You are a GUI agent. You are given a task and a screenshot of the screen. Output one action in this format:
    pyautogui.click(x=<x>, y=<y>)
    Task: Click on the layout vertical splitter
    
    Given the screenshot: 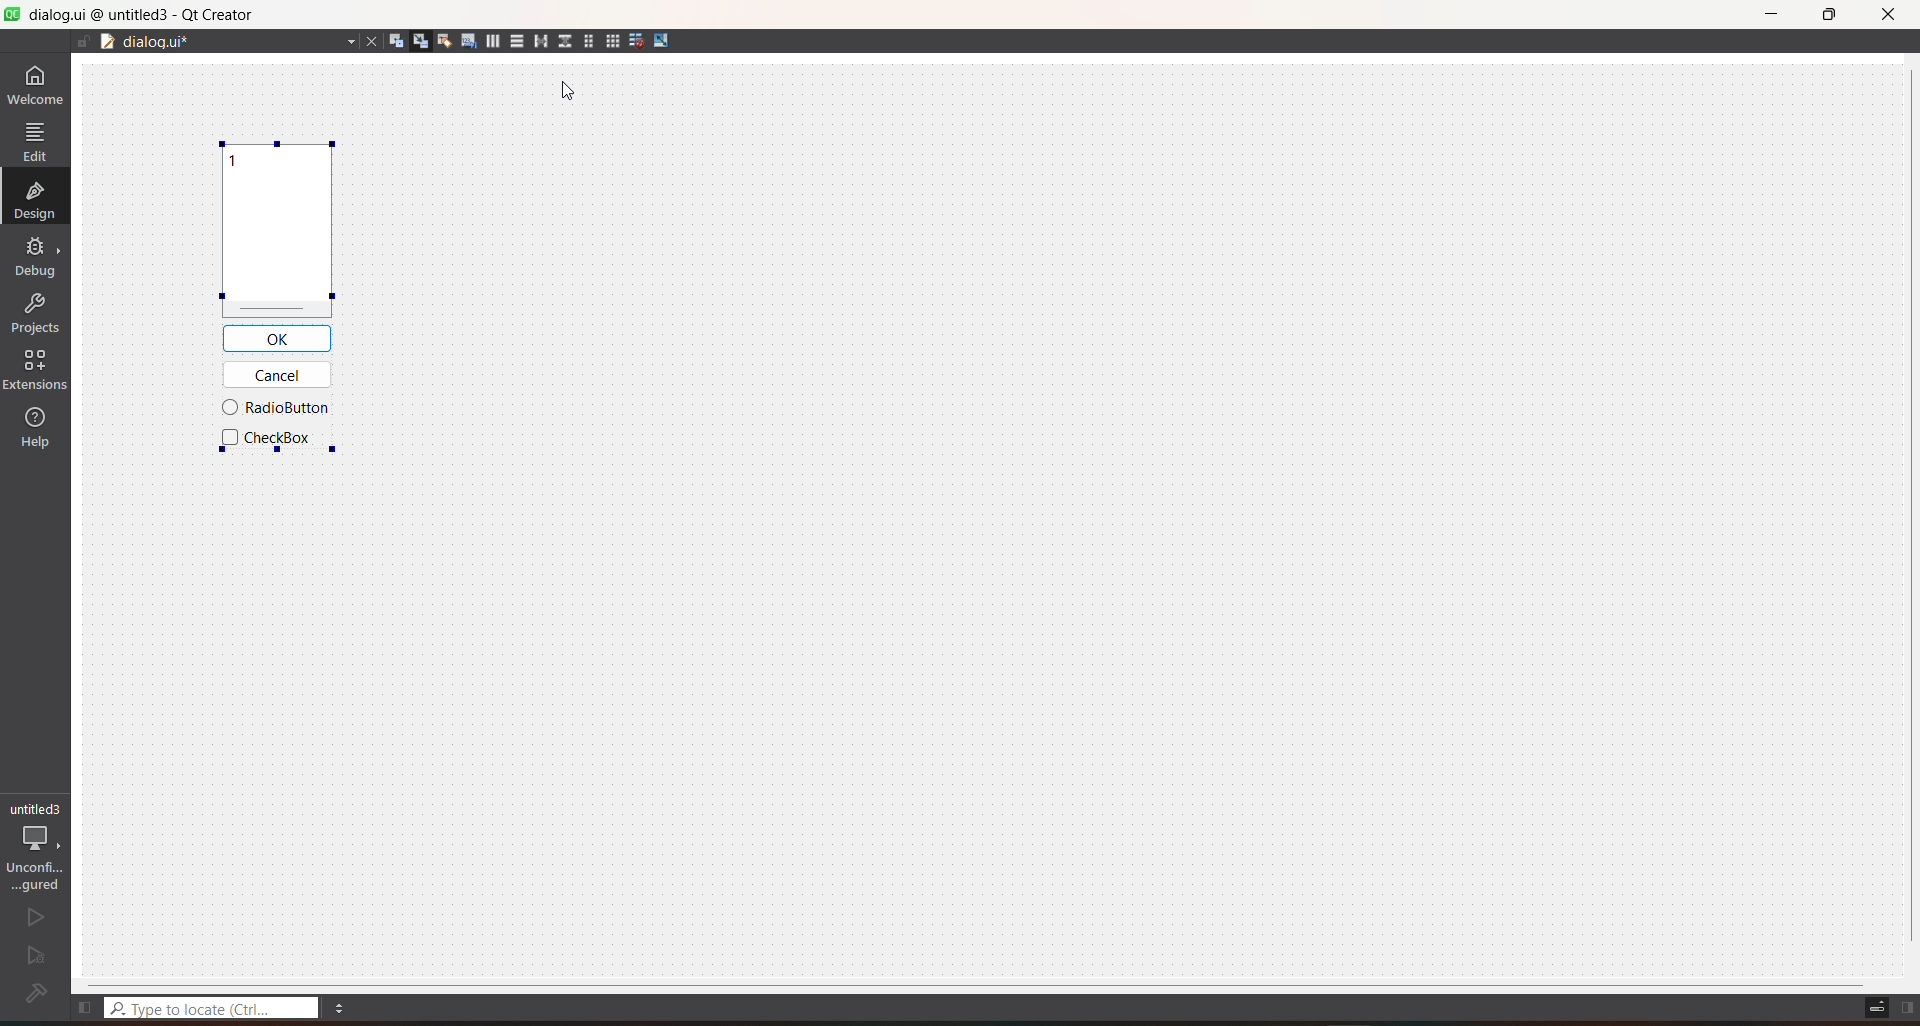 What is the action you would take?
    pyautogui.click(x=562, y=42)
    